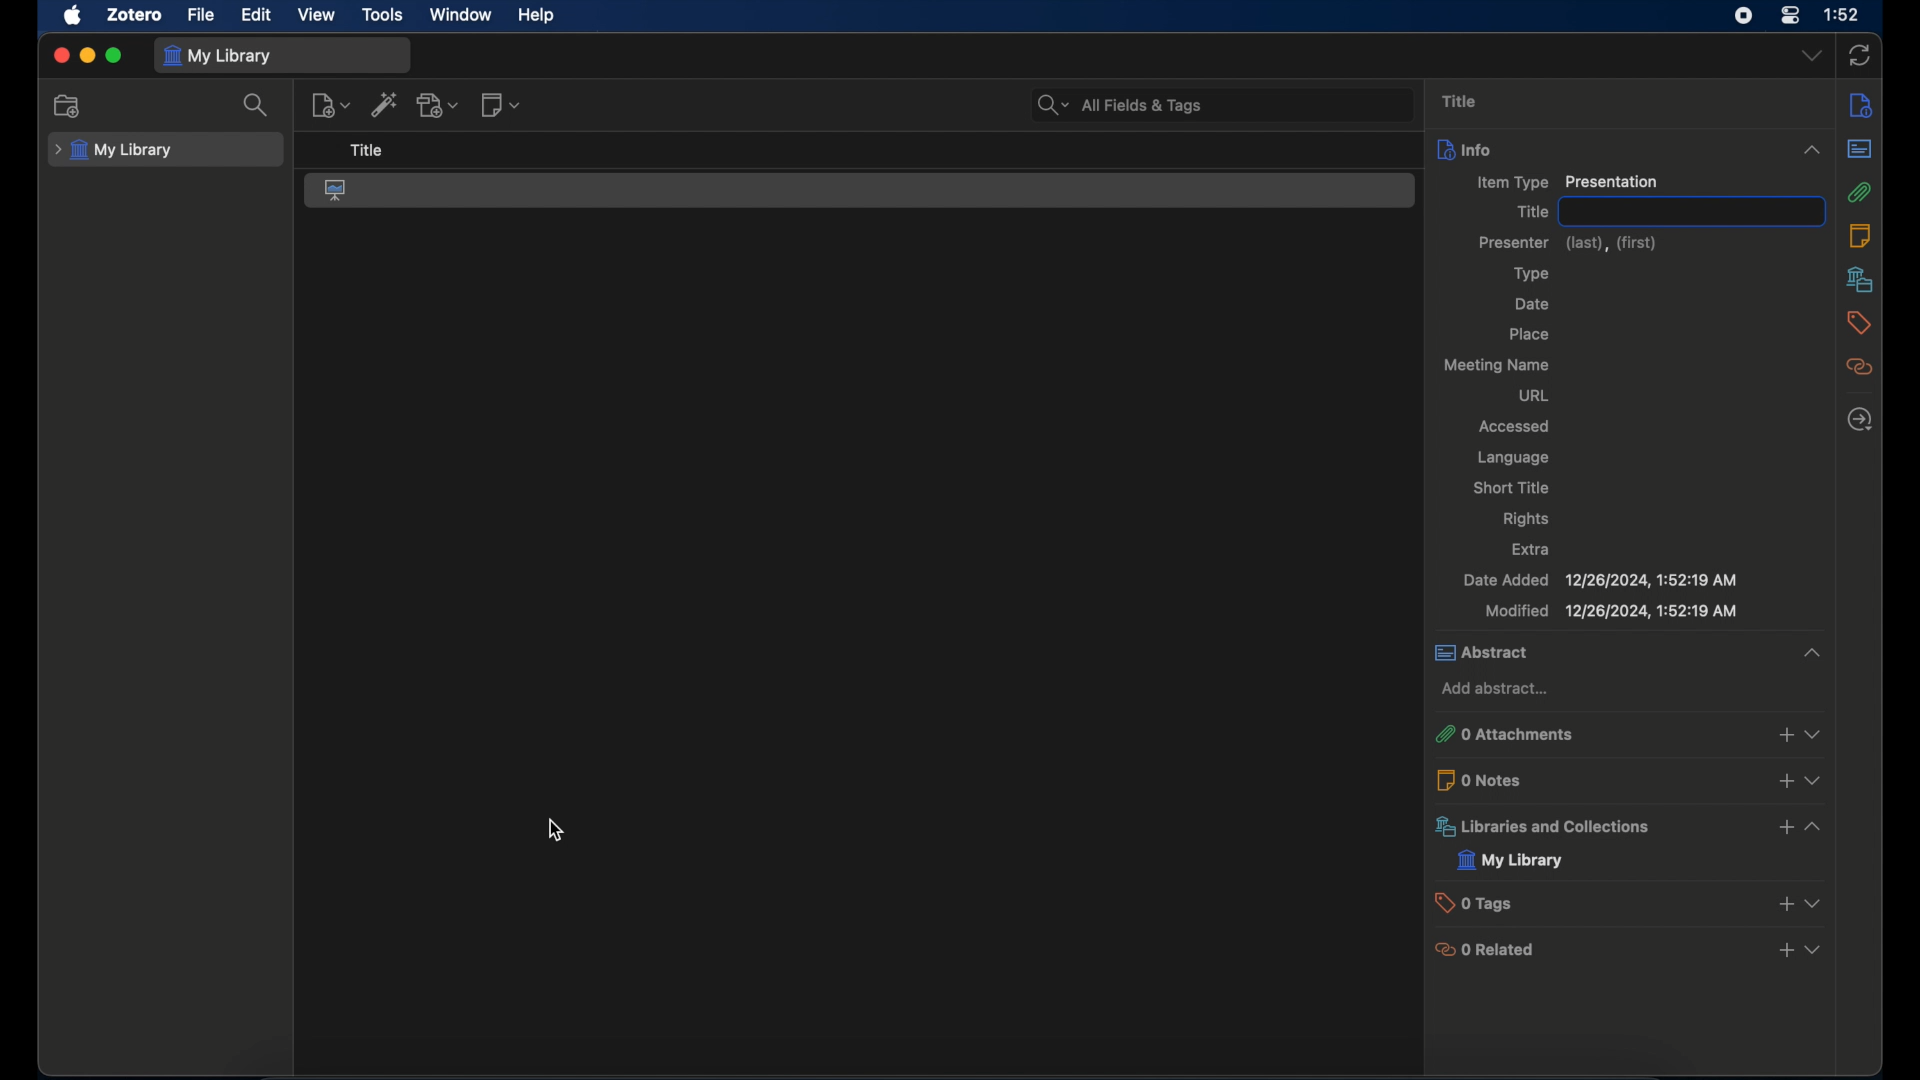 The width and height of the screenshot is (1920, 1080). Describe the element at coordinates (1610, 611) in the screenshot. I see `modified 12/26/2024, 1:52:19 AM` at that location.